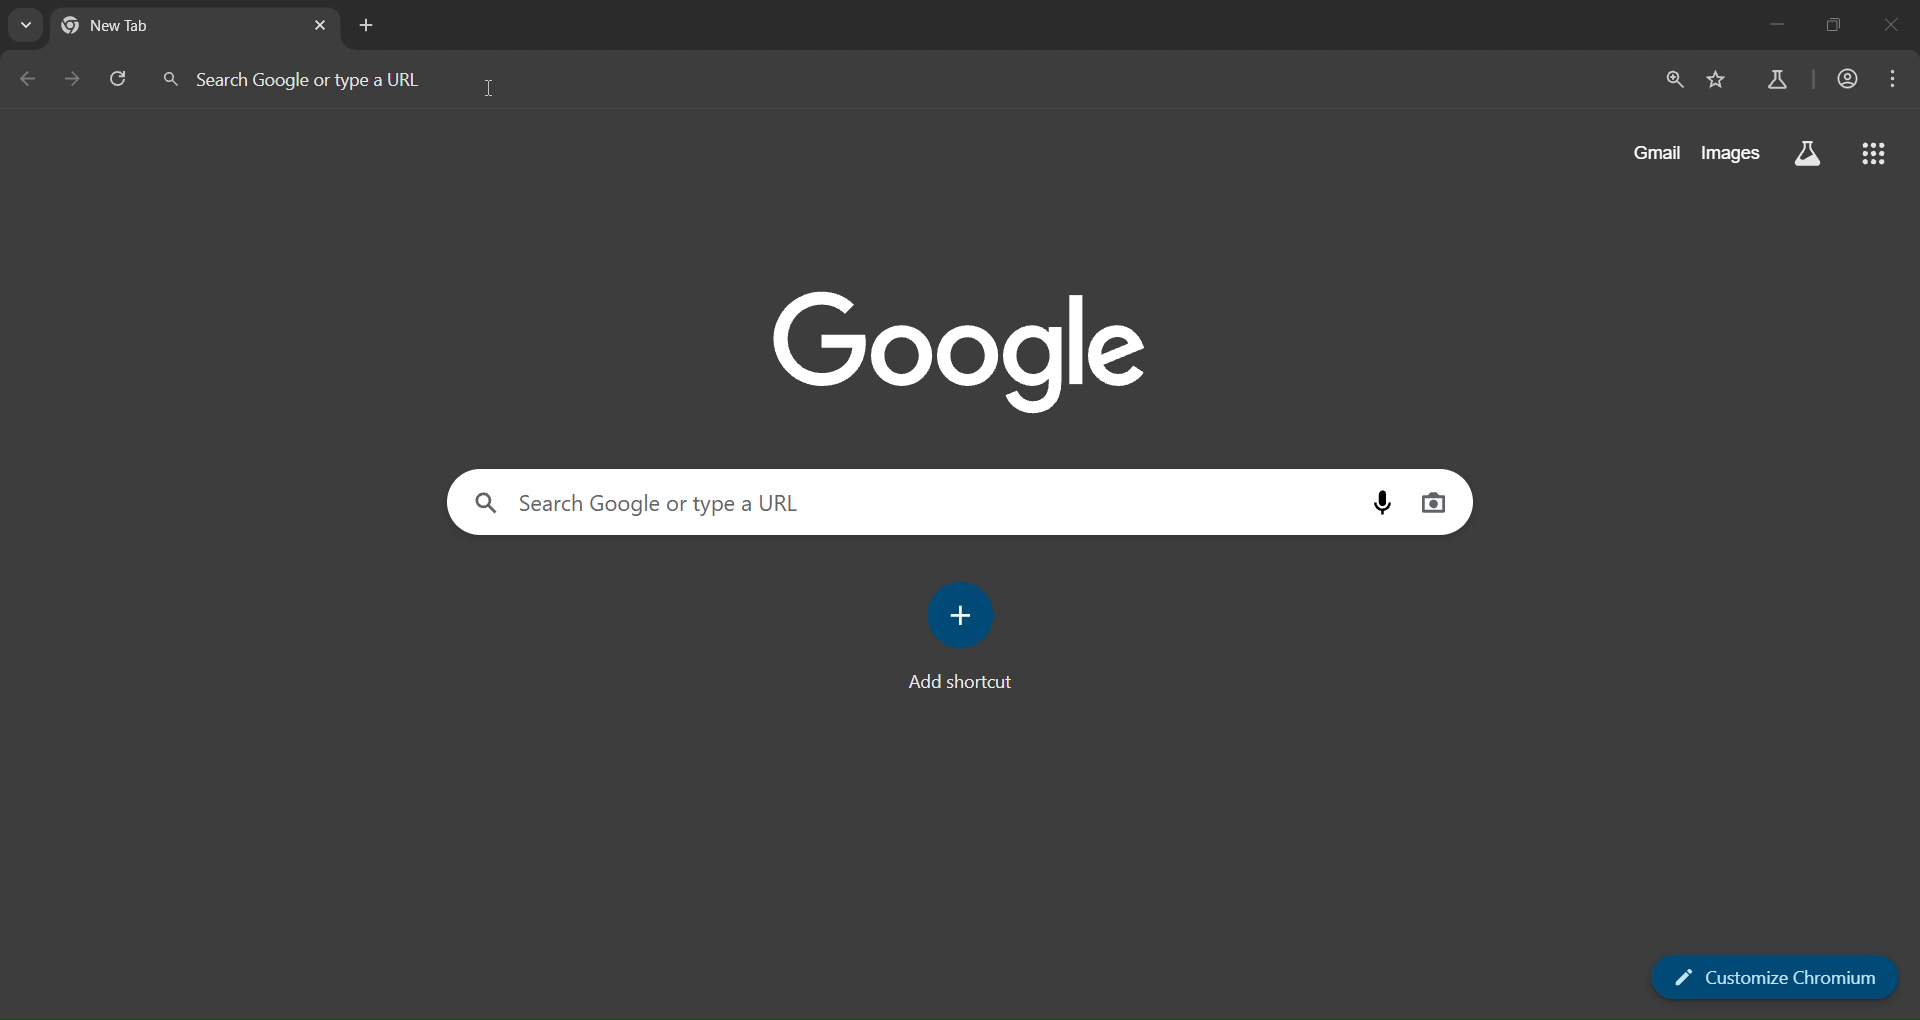 The width and height of the screenshot is (1920, 1020). What do you see at coordinates (1895, 79) in the screenshot?
I see `more options` at bounding box center [1895, 79].